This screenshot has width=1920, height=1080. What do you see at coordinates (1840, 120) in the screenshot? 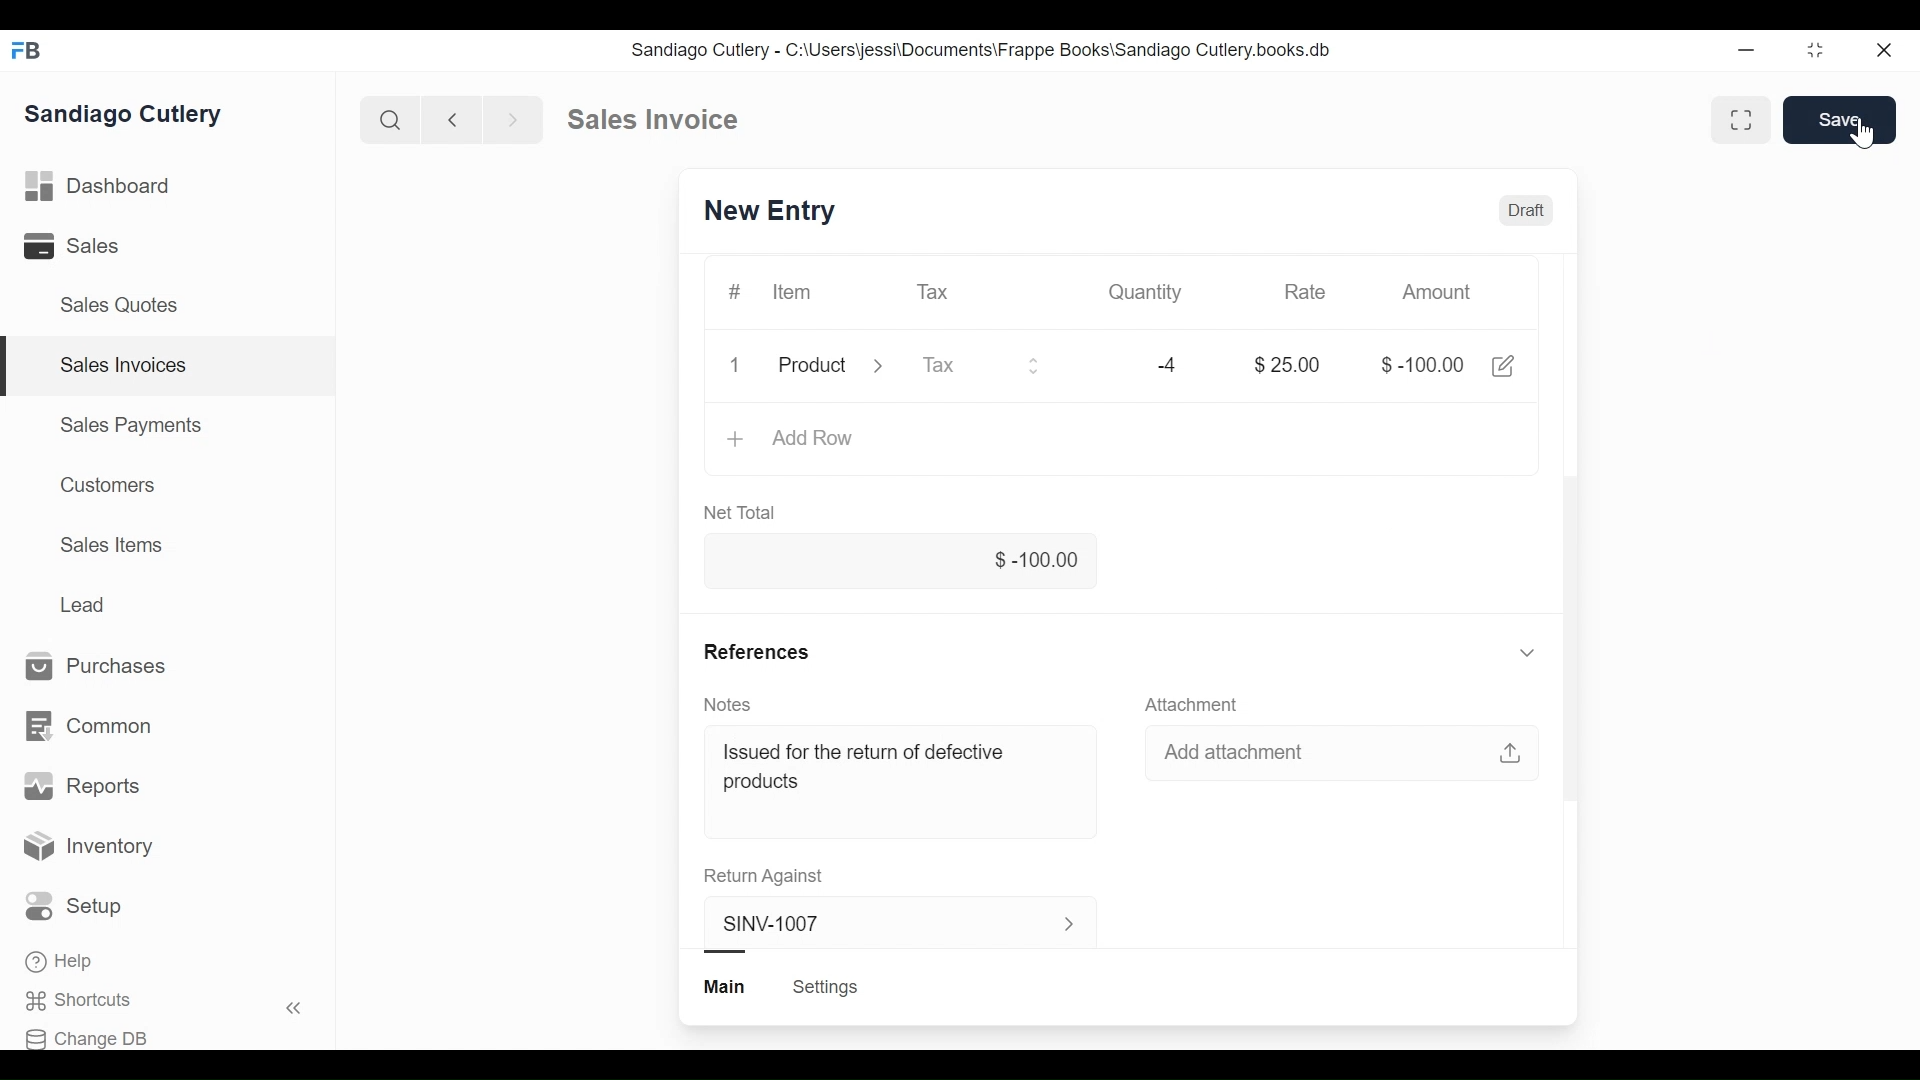
I see `Save` at bounding box center [1840, 120].